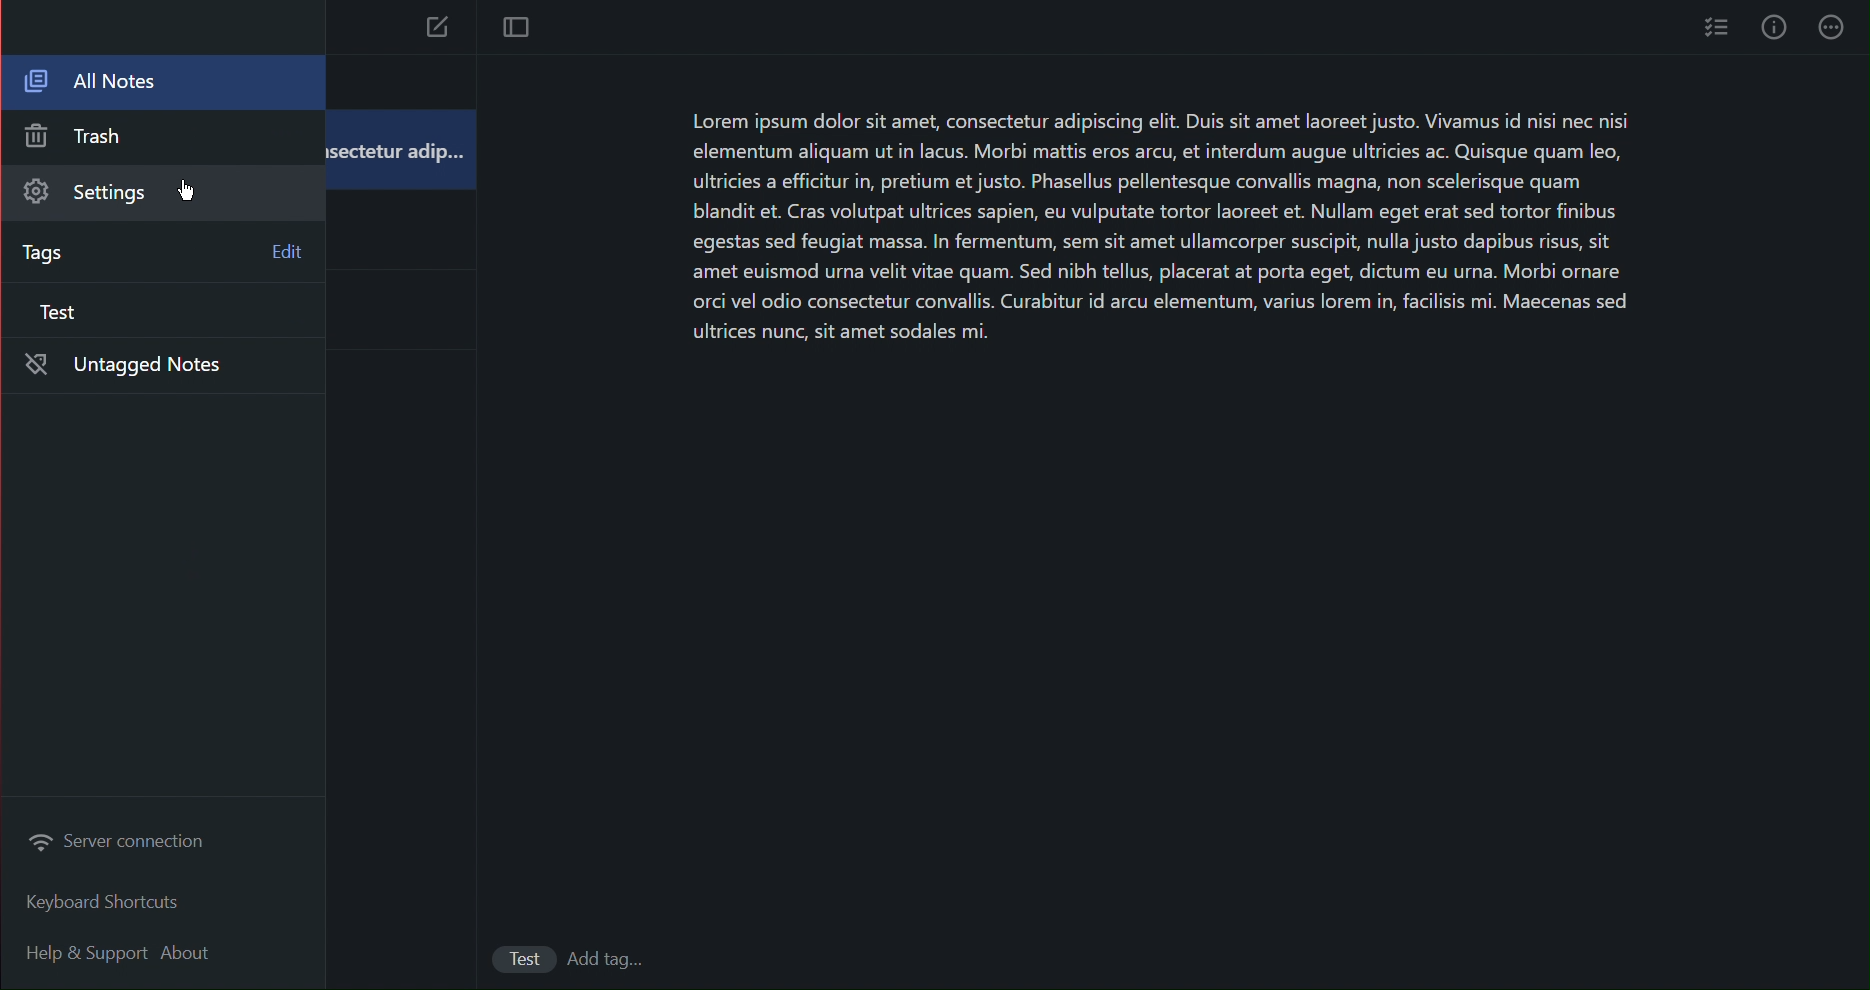 The image size is (1870, 990). Describe the element at coordinates (109, 193) in the screenshot. I see `Settings` at that location.